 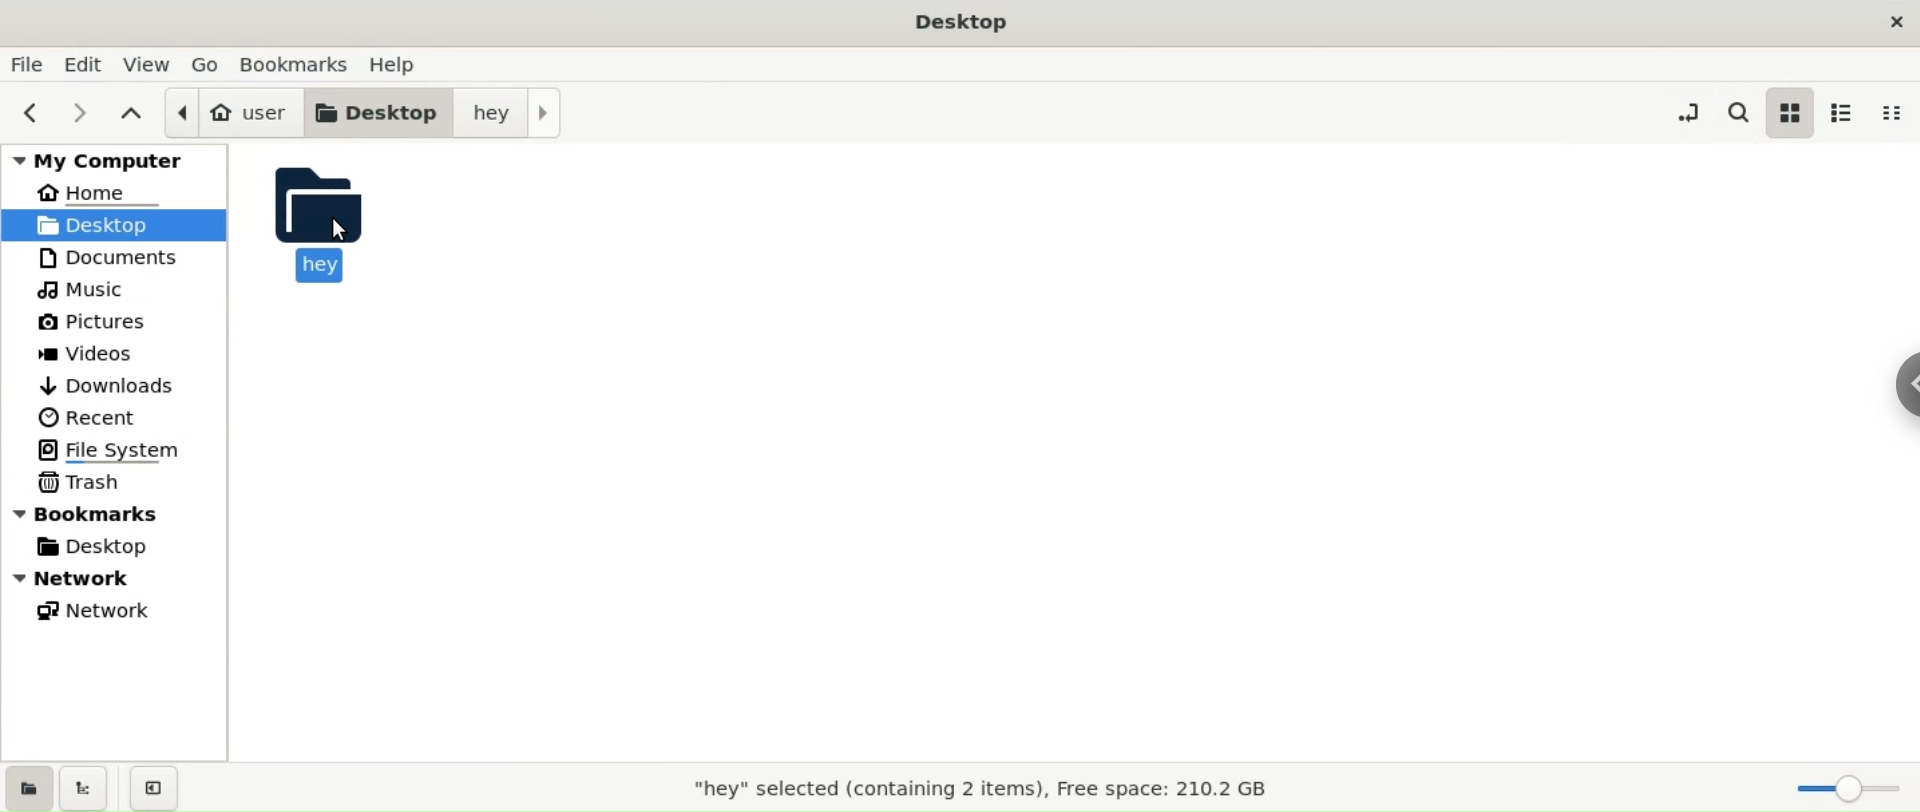 I want to click on hey, so click(x=508, y=113).